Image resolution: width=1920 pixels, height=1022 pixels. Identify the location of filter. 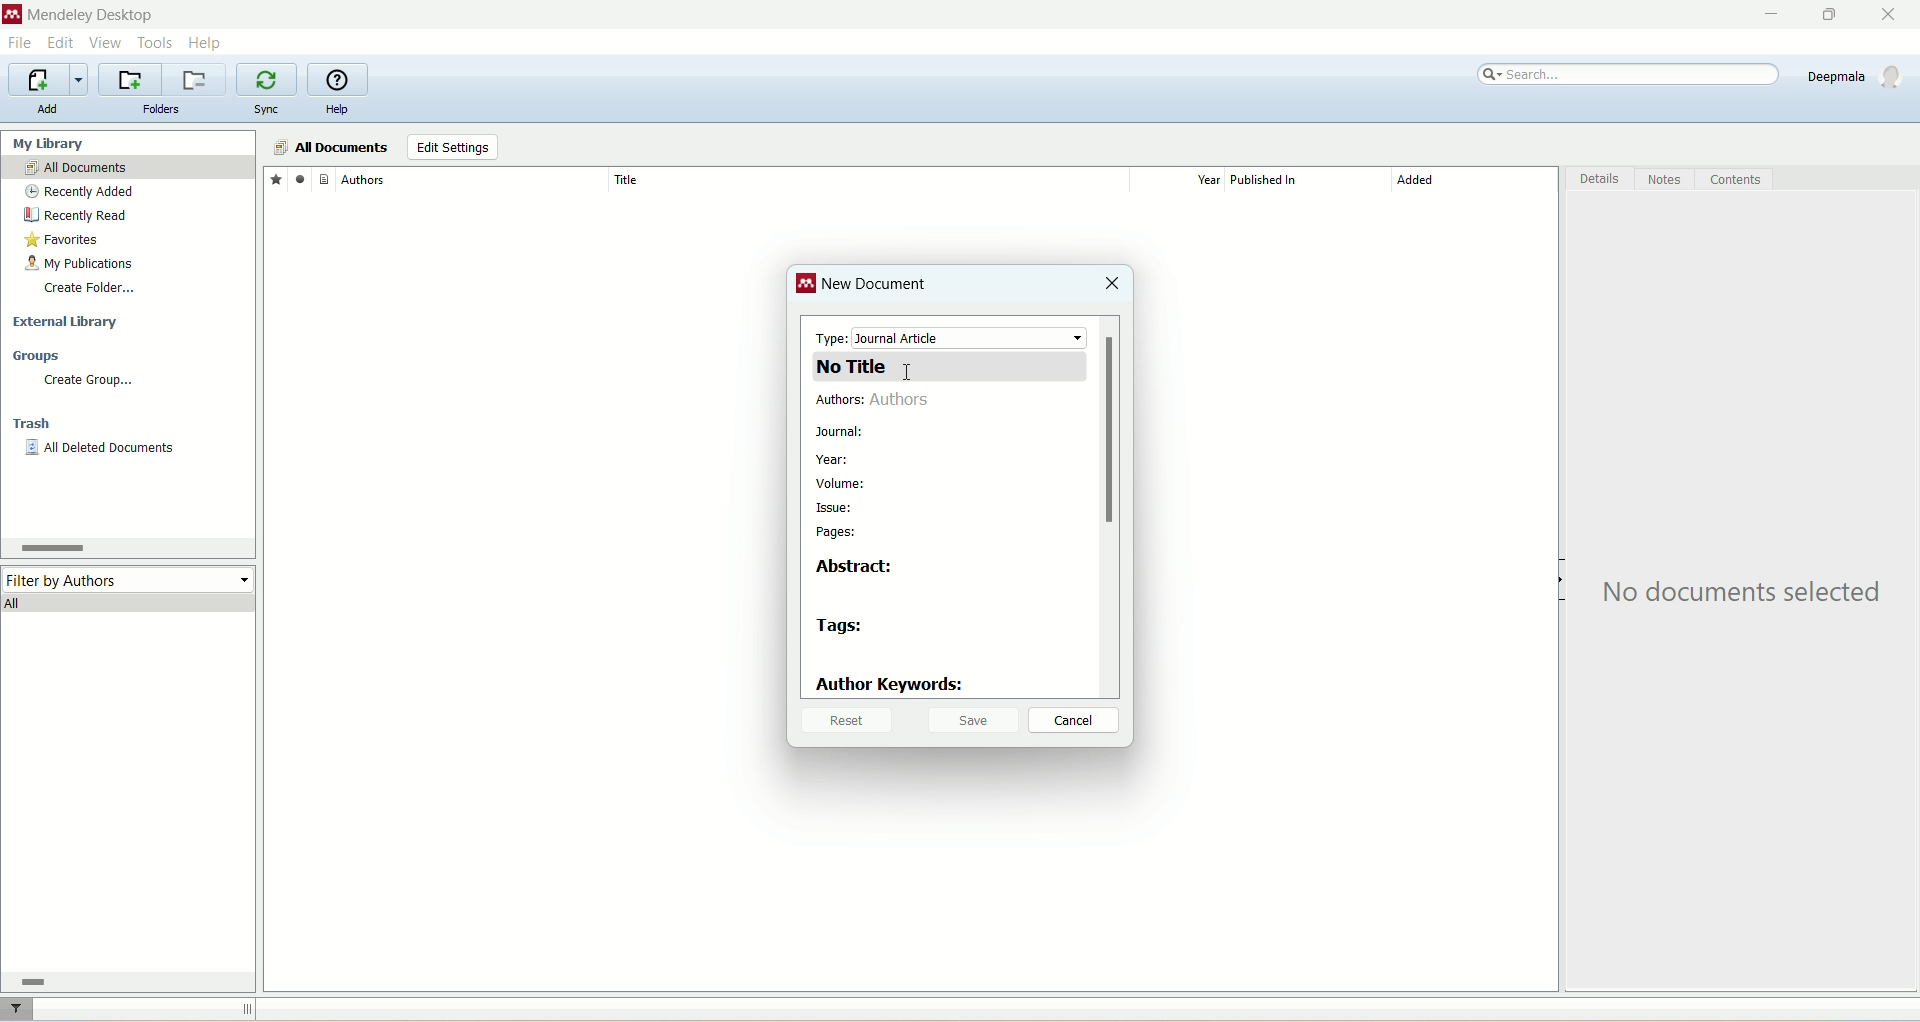
(19, 1009).